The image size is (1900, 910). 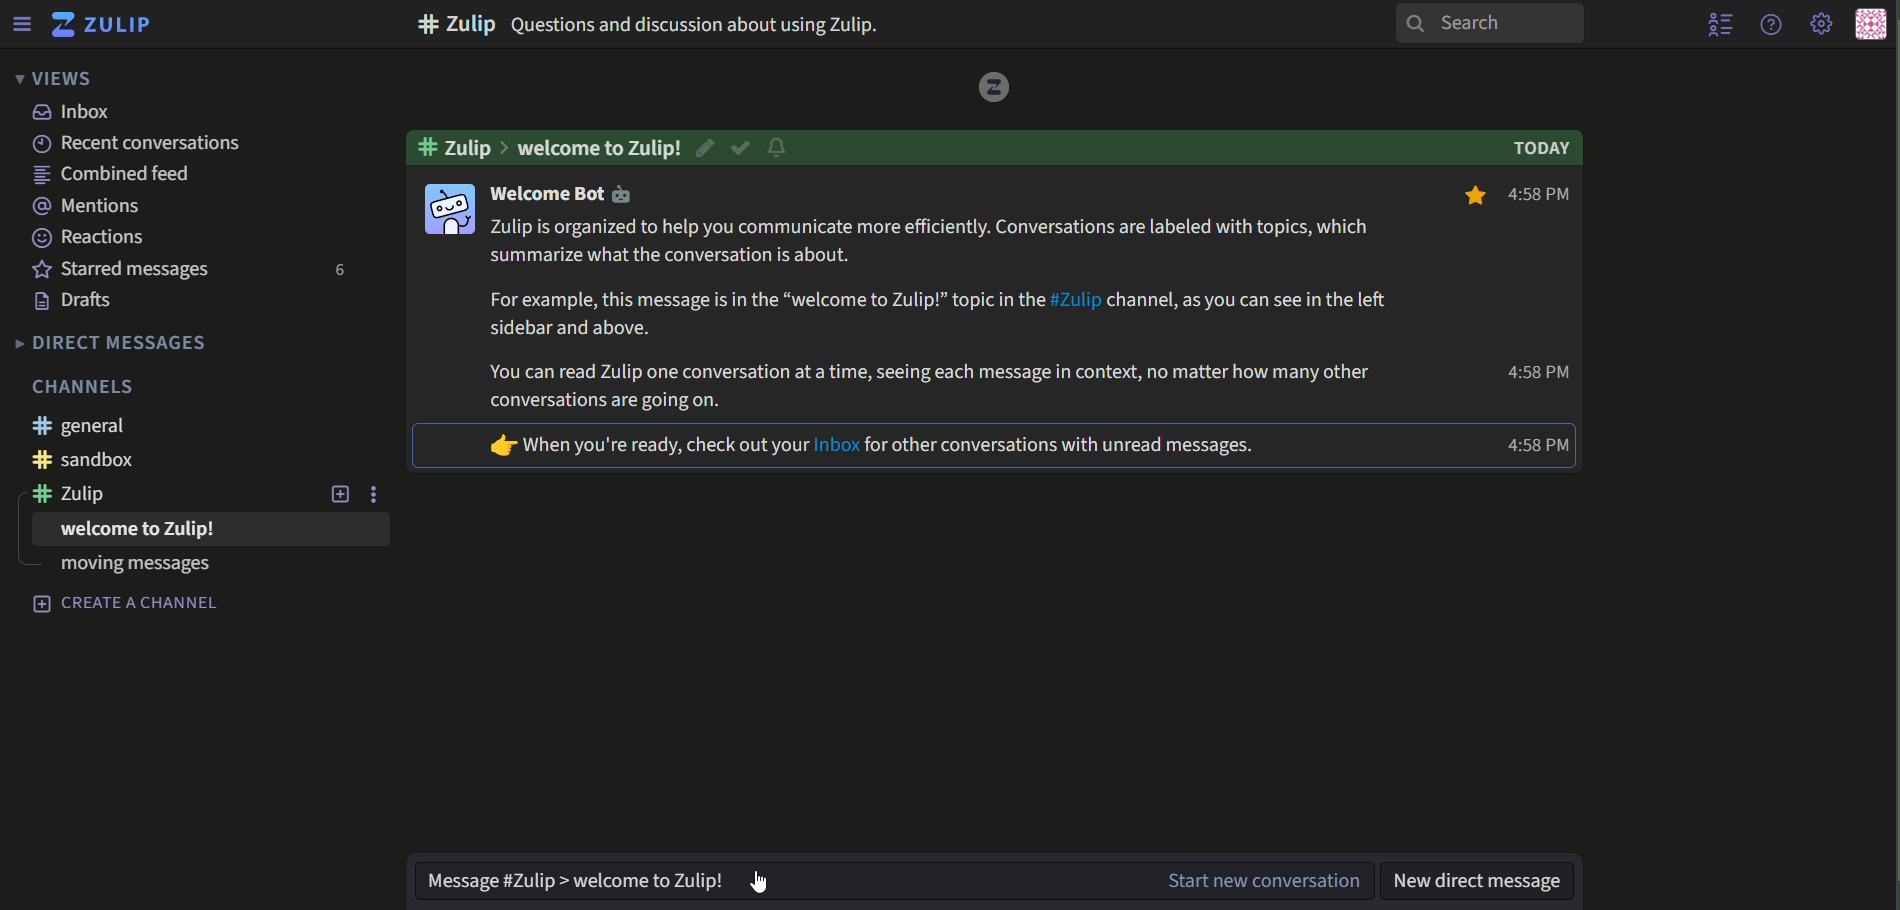 What do you see at coordinates (1470, 198) in the screenshot?
I see `bookmark` at bounding box center [1470, 198].